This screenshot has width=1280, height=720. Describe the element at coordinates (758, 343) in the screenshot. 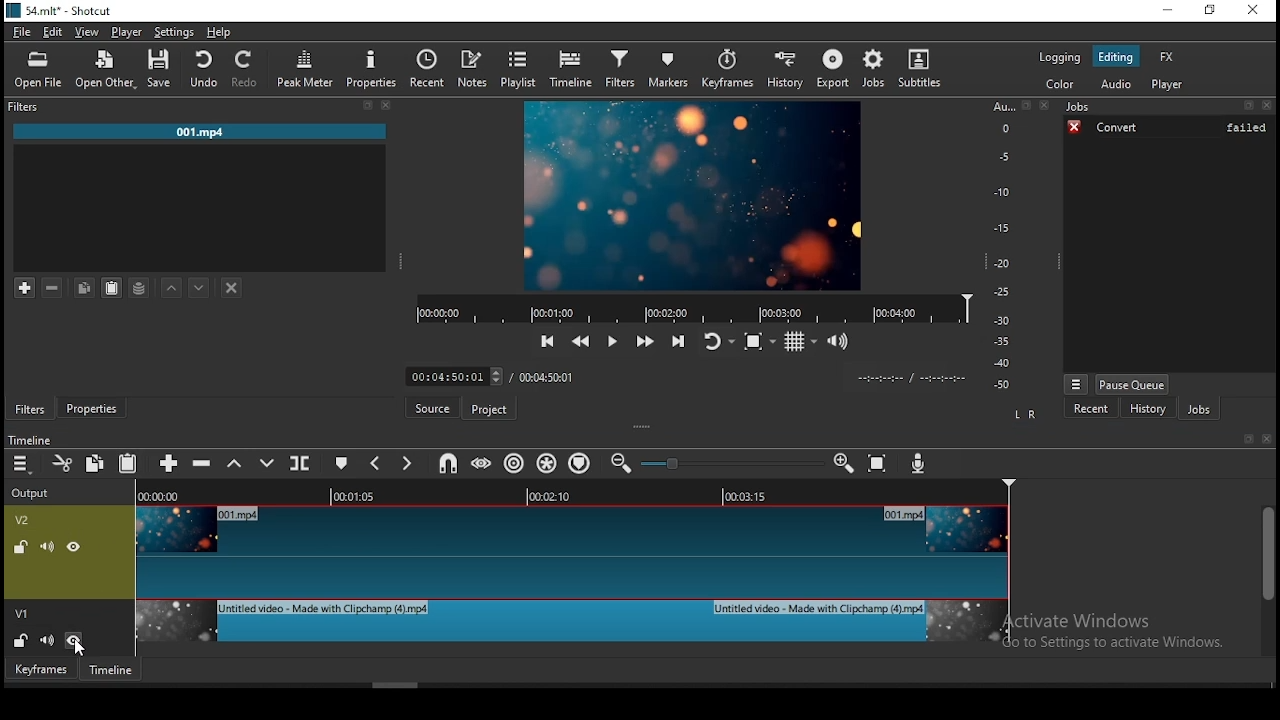

I see `toggle zoo` at that location.